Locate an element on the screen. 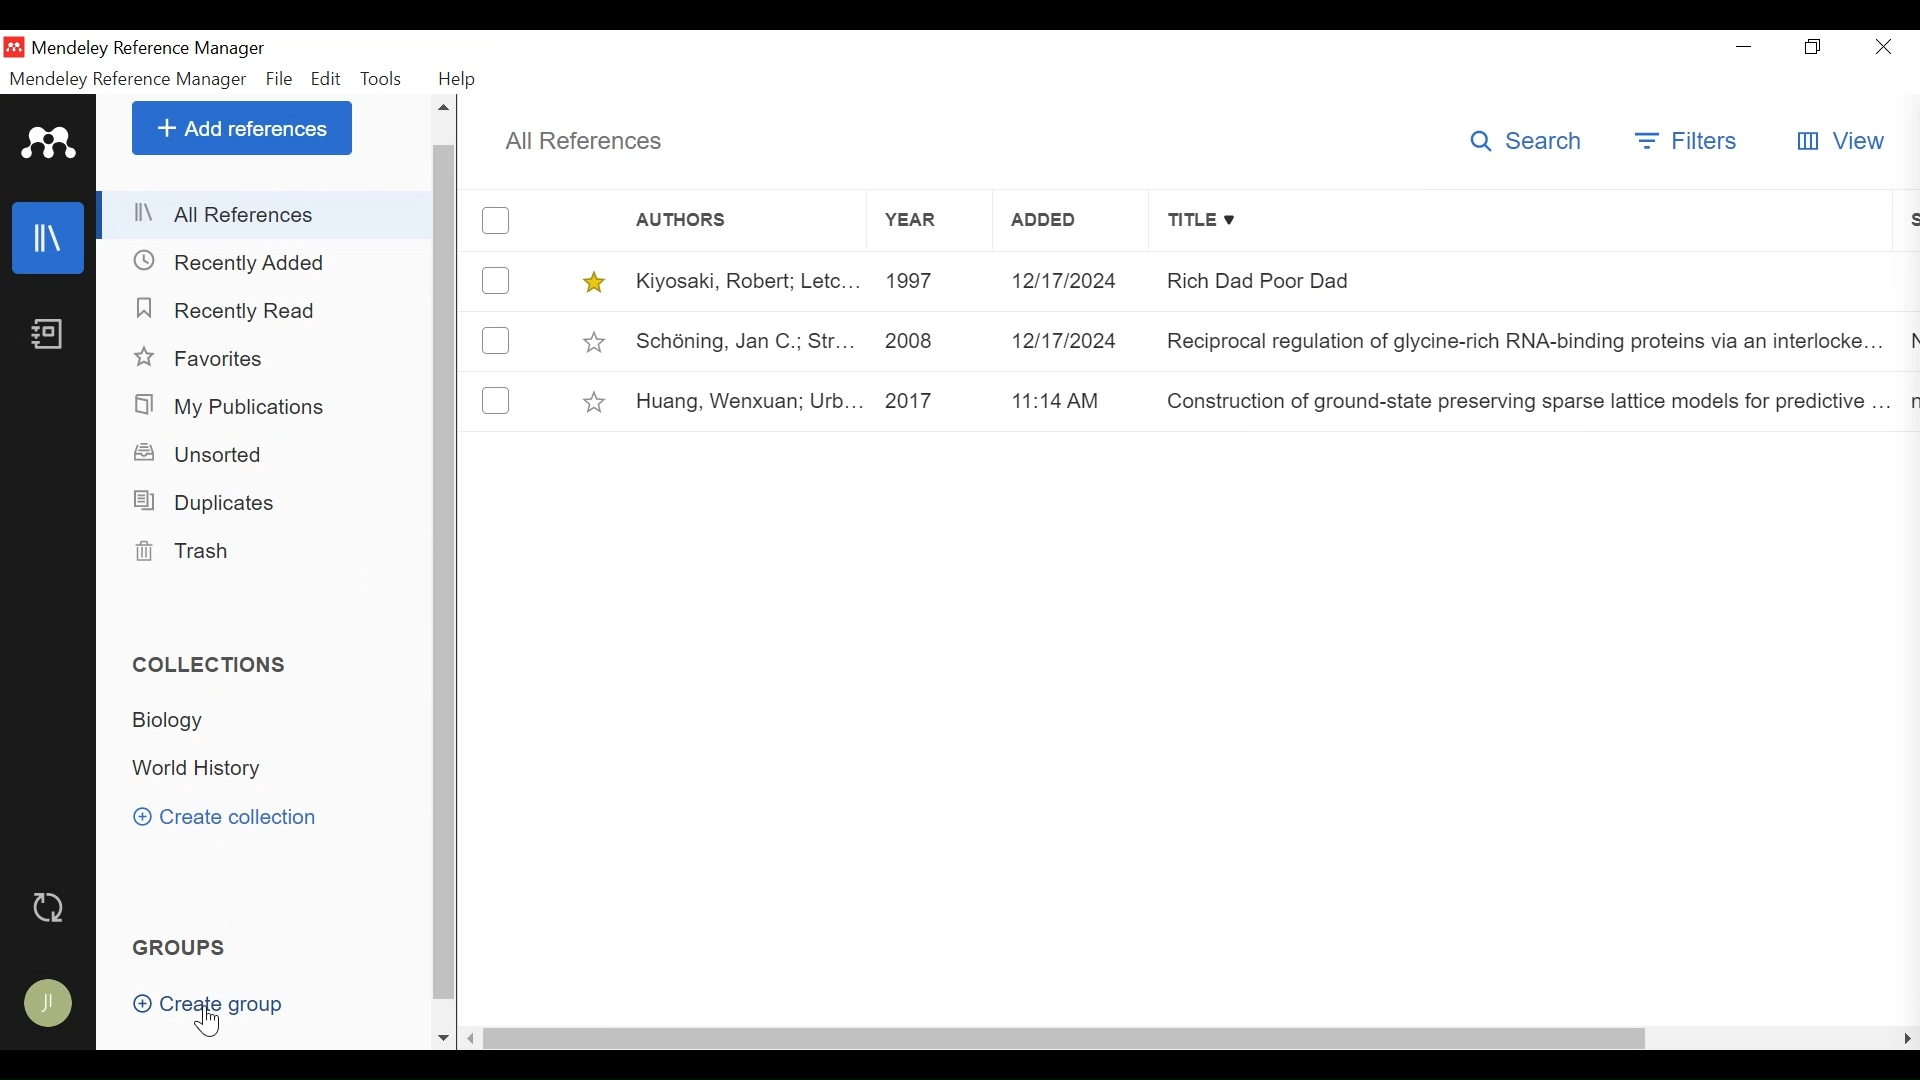 The image size is (1920, 1080). 11:14 am is located at coordinates (1072, 399).